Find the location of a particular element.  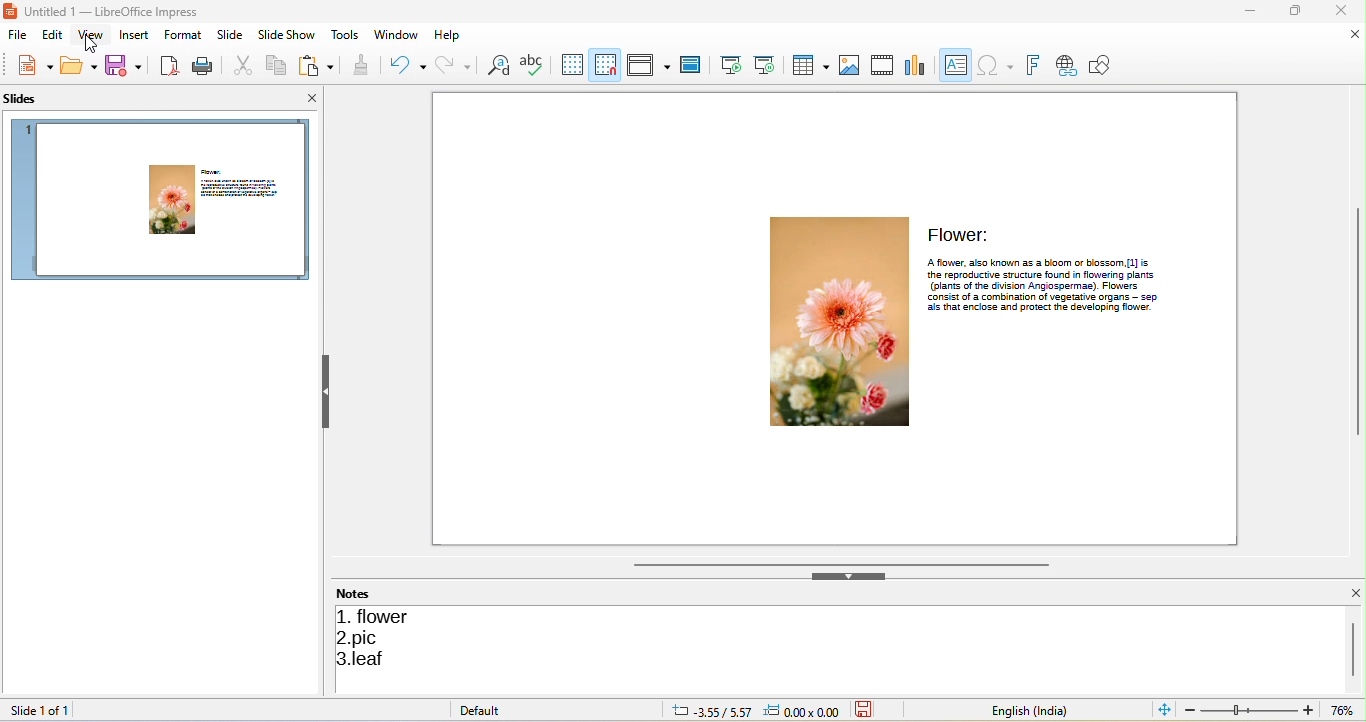

slide is located at coordinates (228, 35).